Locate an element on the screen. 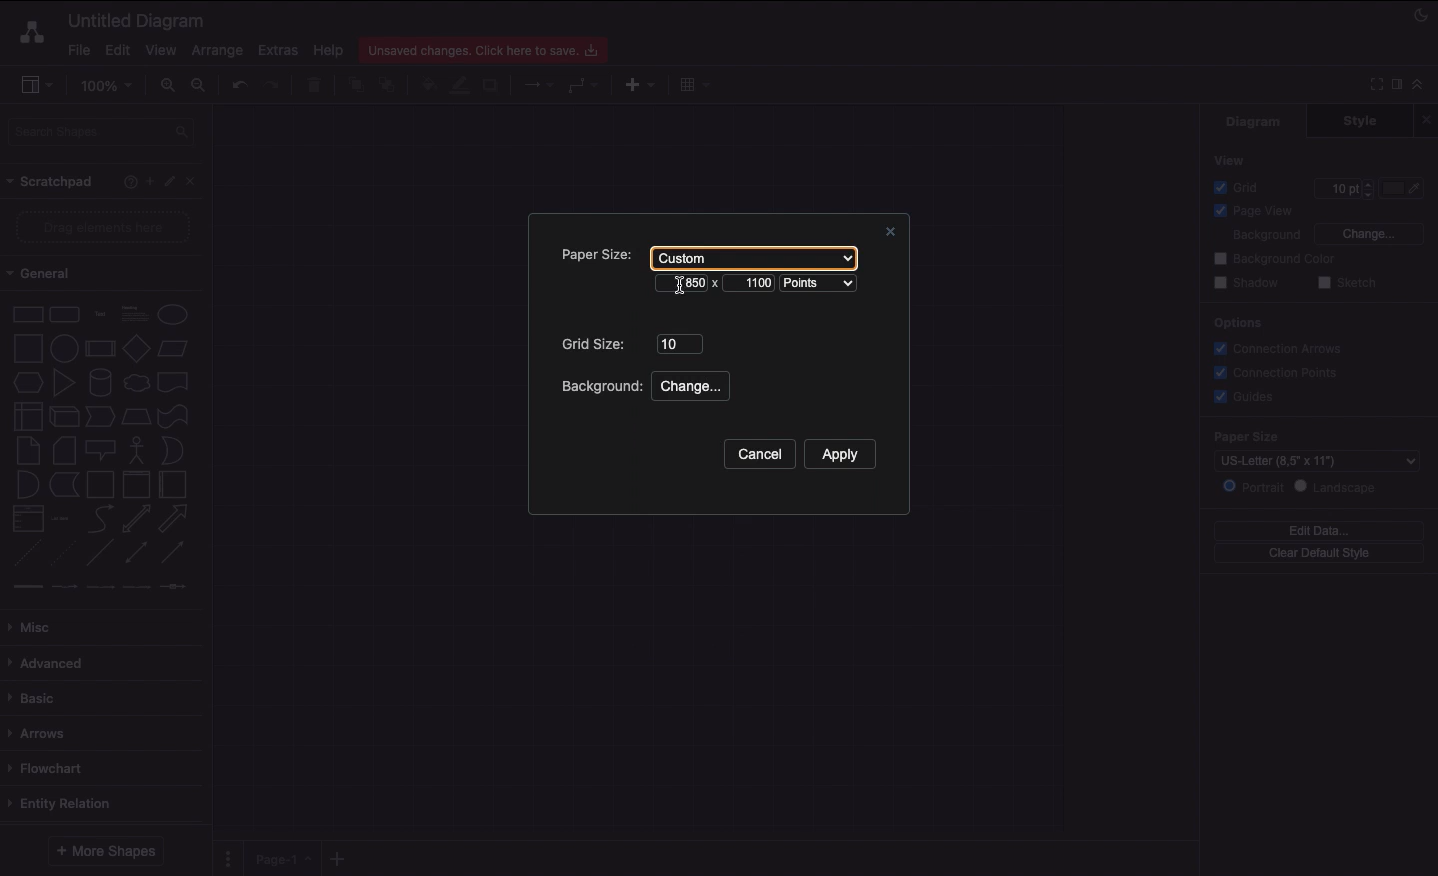 Image resolution: width=1438 pixels, height=876 pixels. Page view is located at coordinates (1250, 212).